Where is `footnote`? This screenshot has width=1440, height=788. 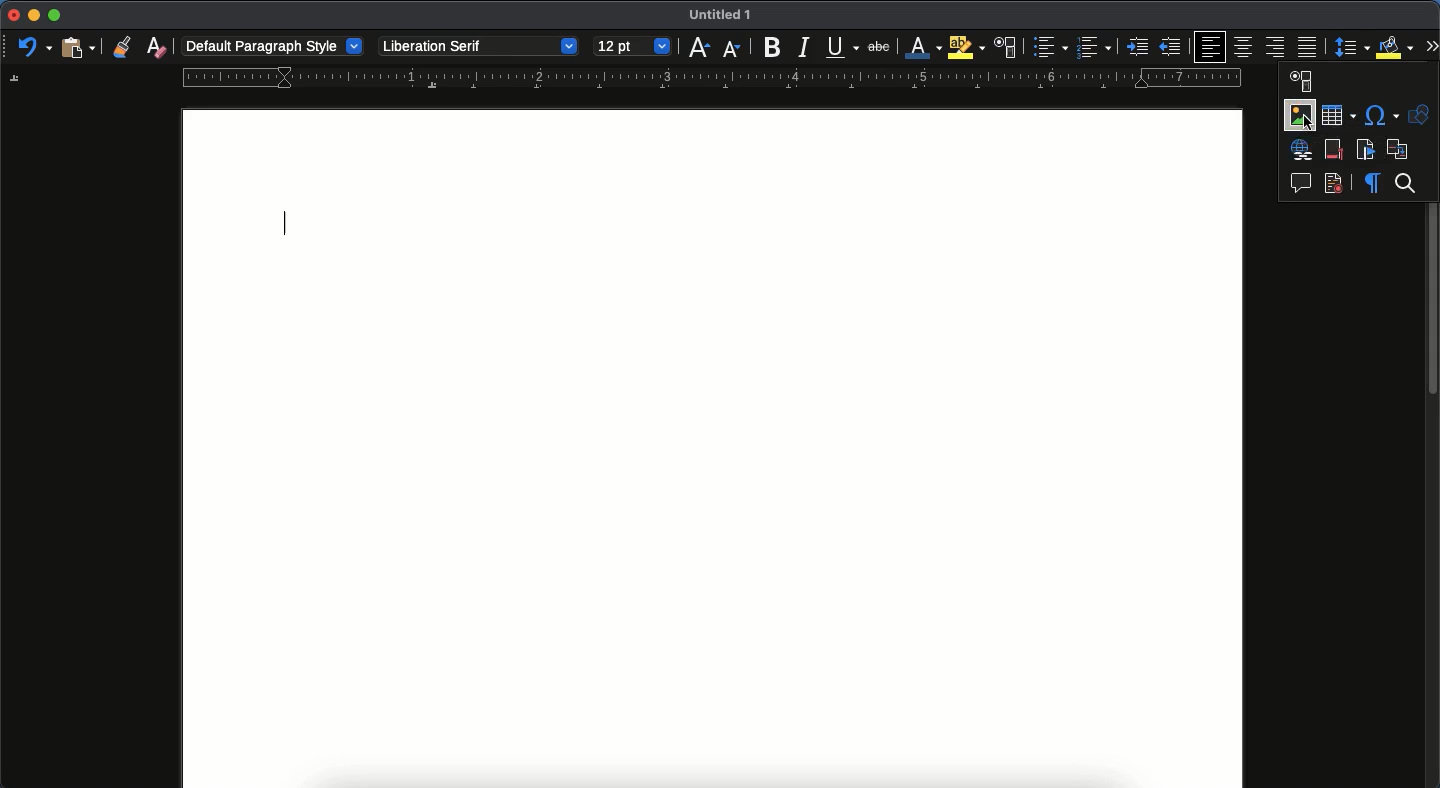 footnote is located at coordinates (1333, 149).